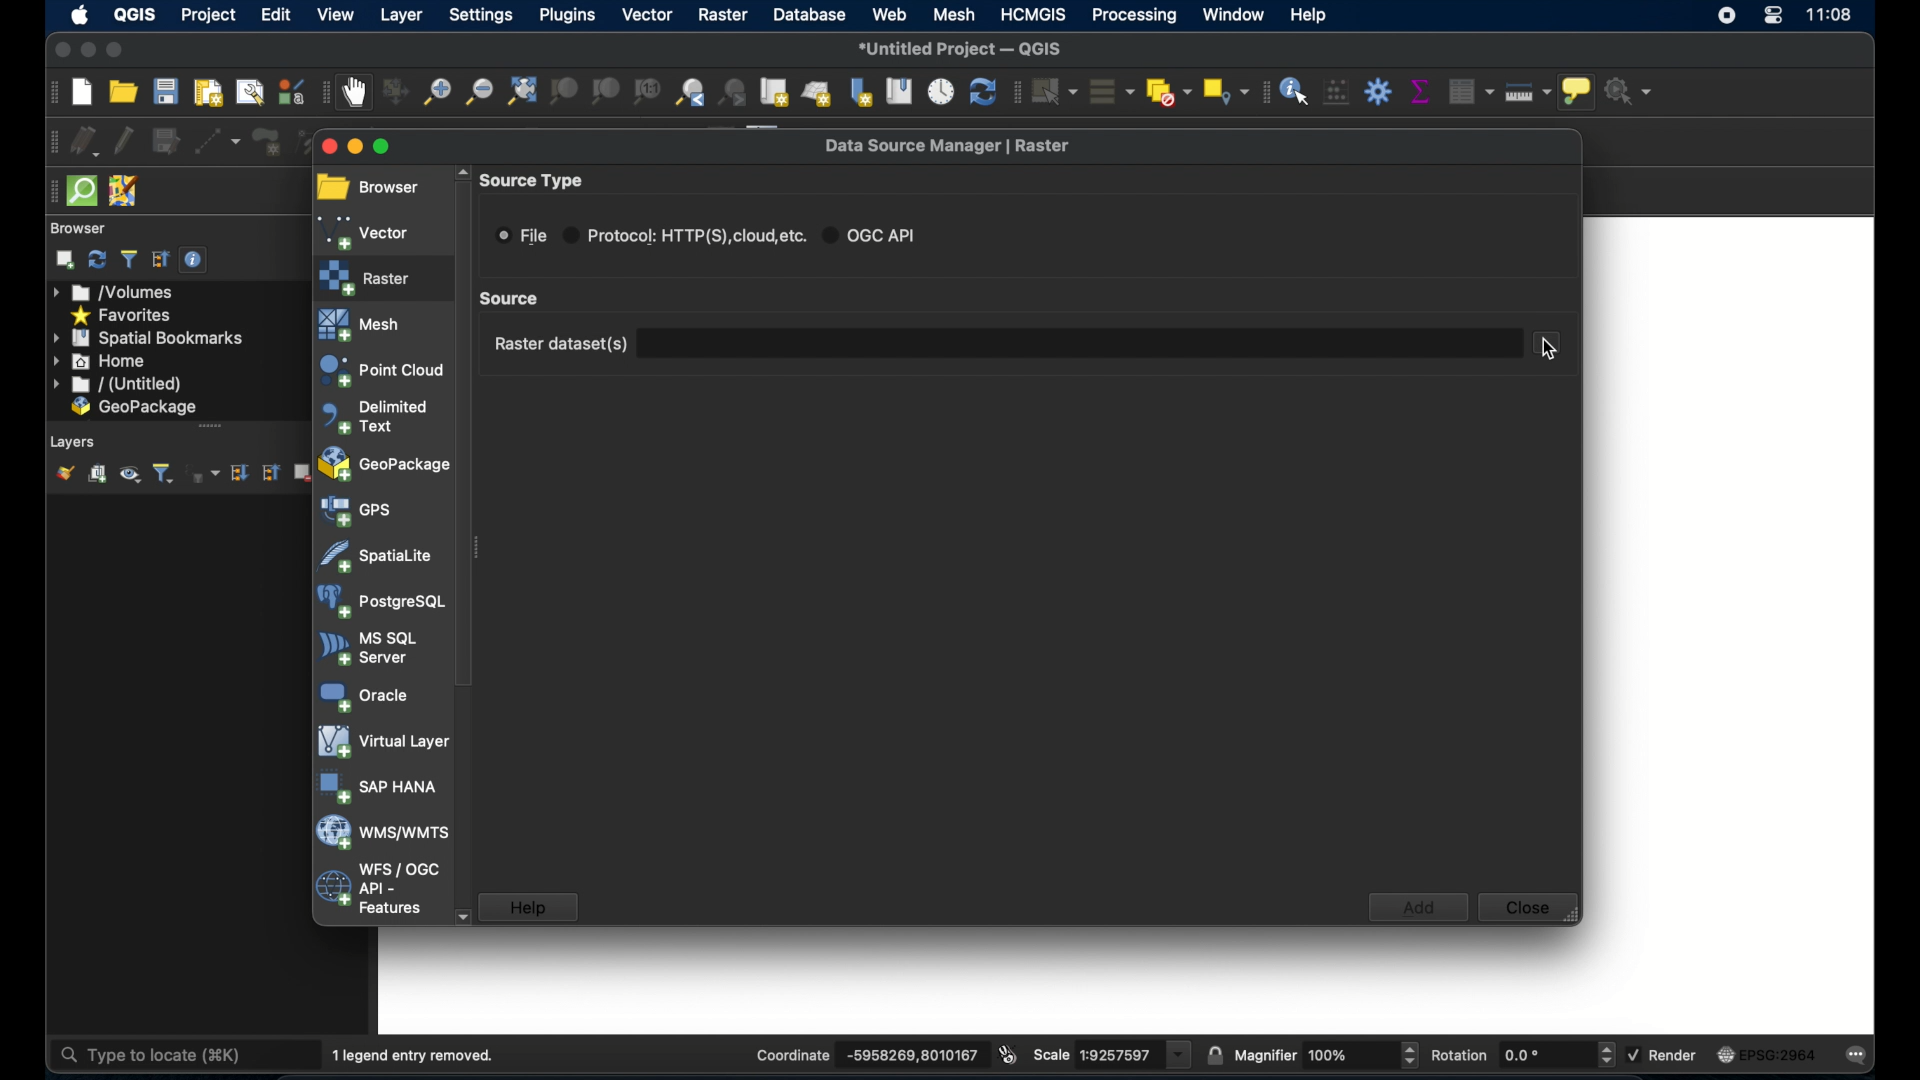  Describe the element at coordinates (158, 259) in the screenshot. I see `collapse all` at that location.